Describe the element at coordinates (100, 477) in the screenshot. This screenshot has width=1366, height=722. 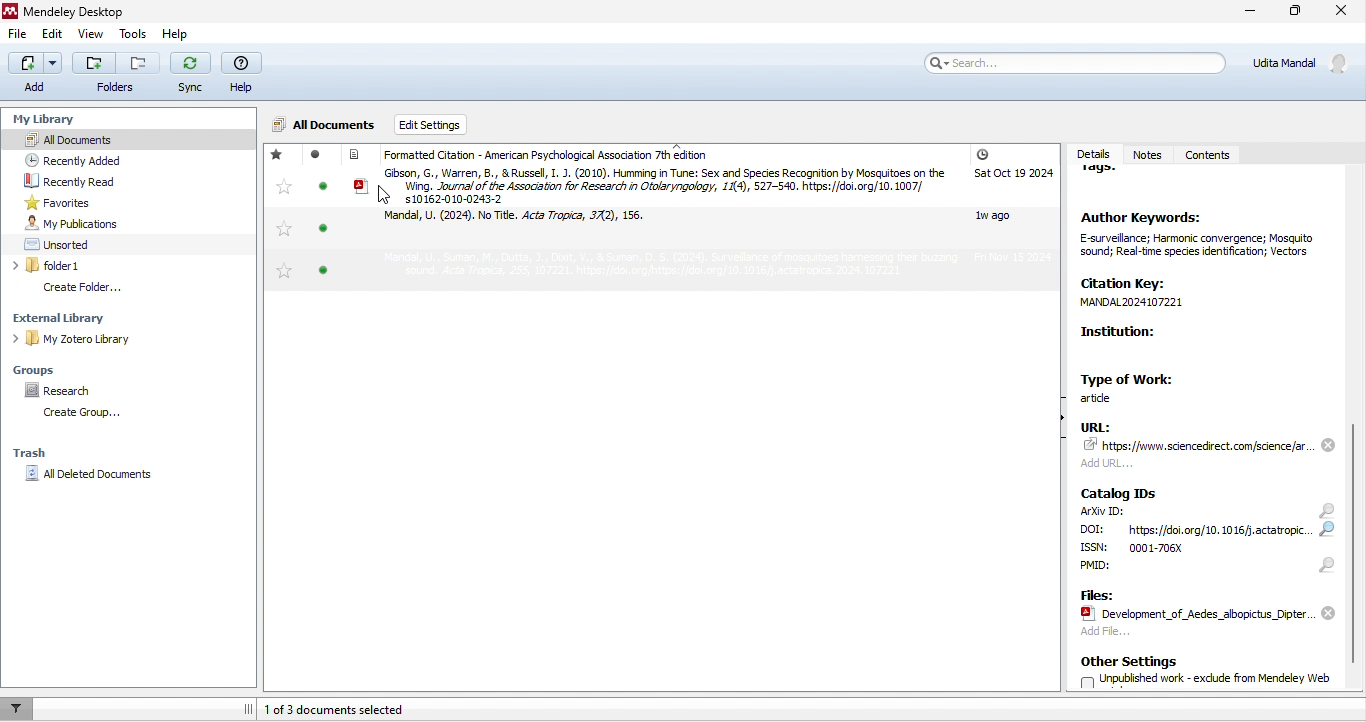
I see `all deleted documents` at that location.